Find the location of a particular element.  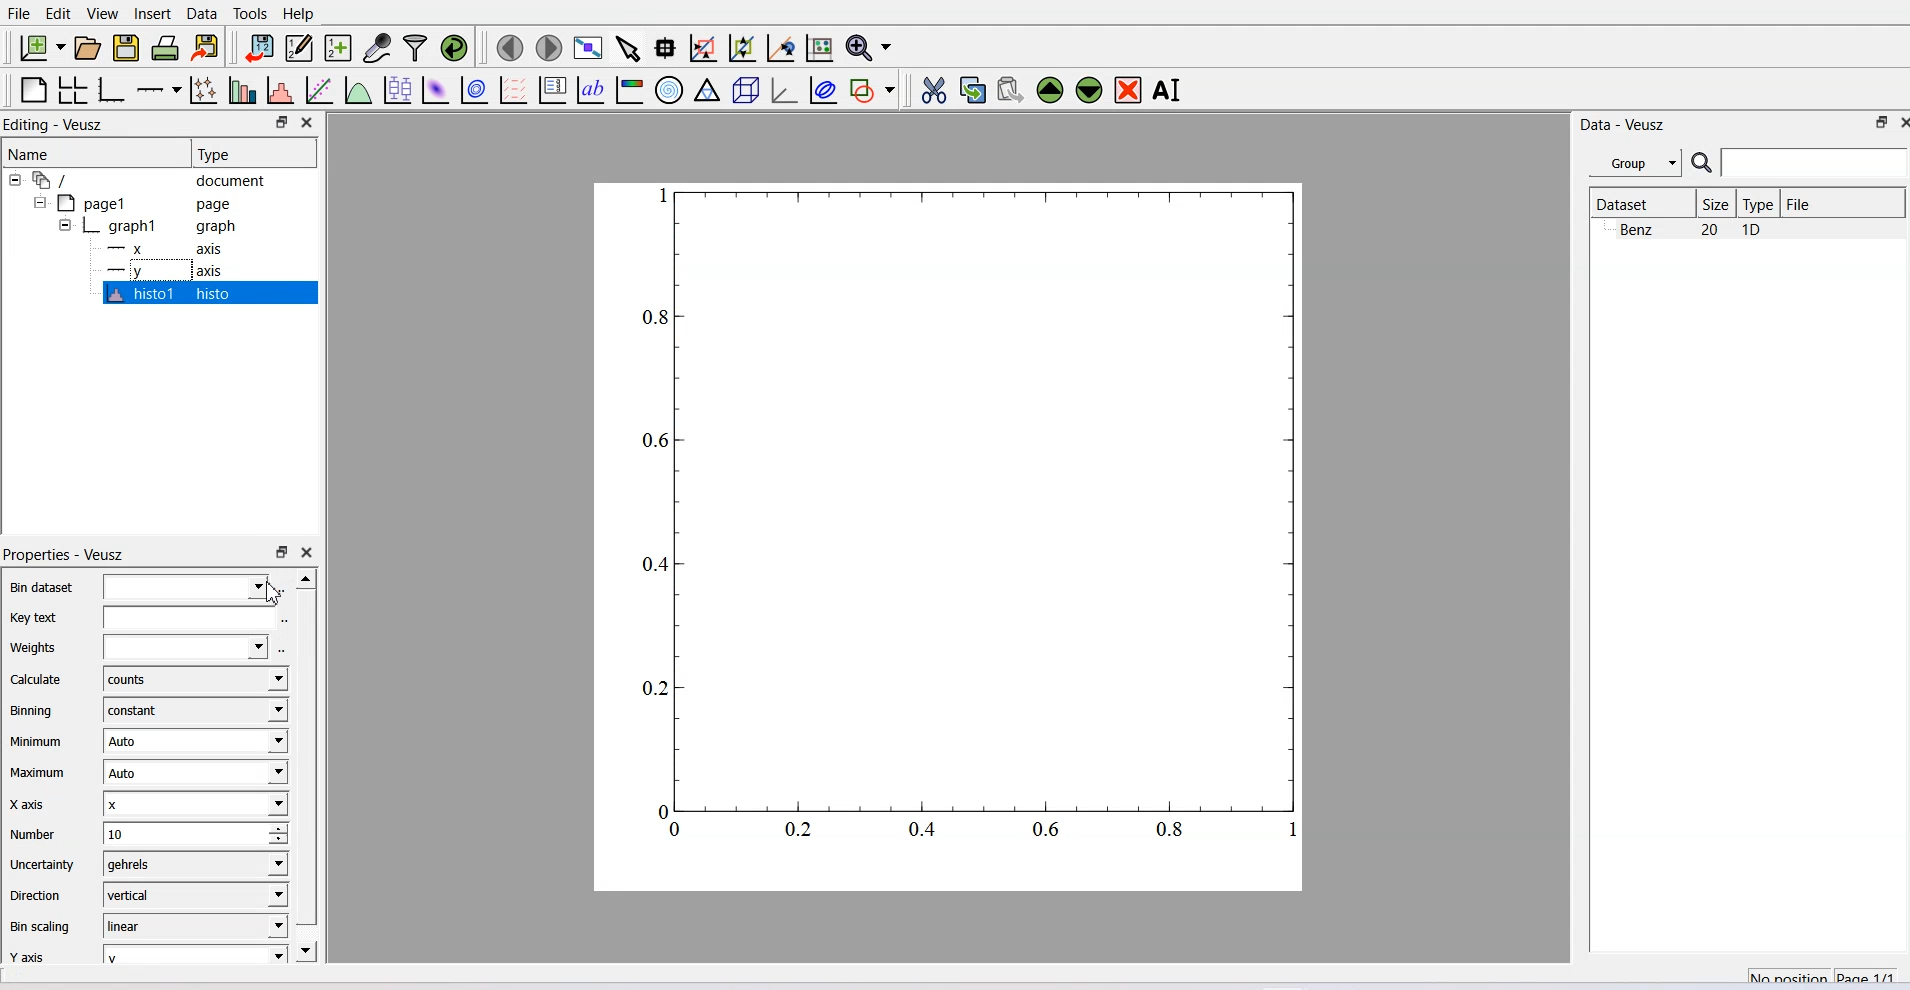

Close is located at coordinates (310, 123).